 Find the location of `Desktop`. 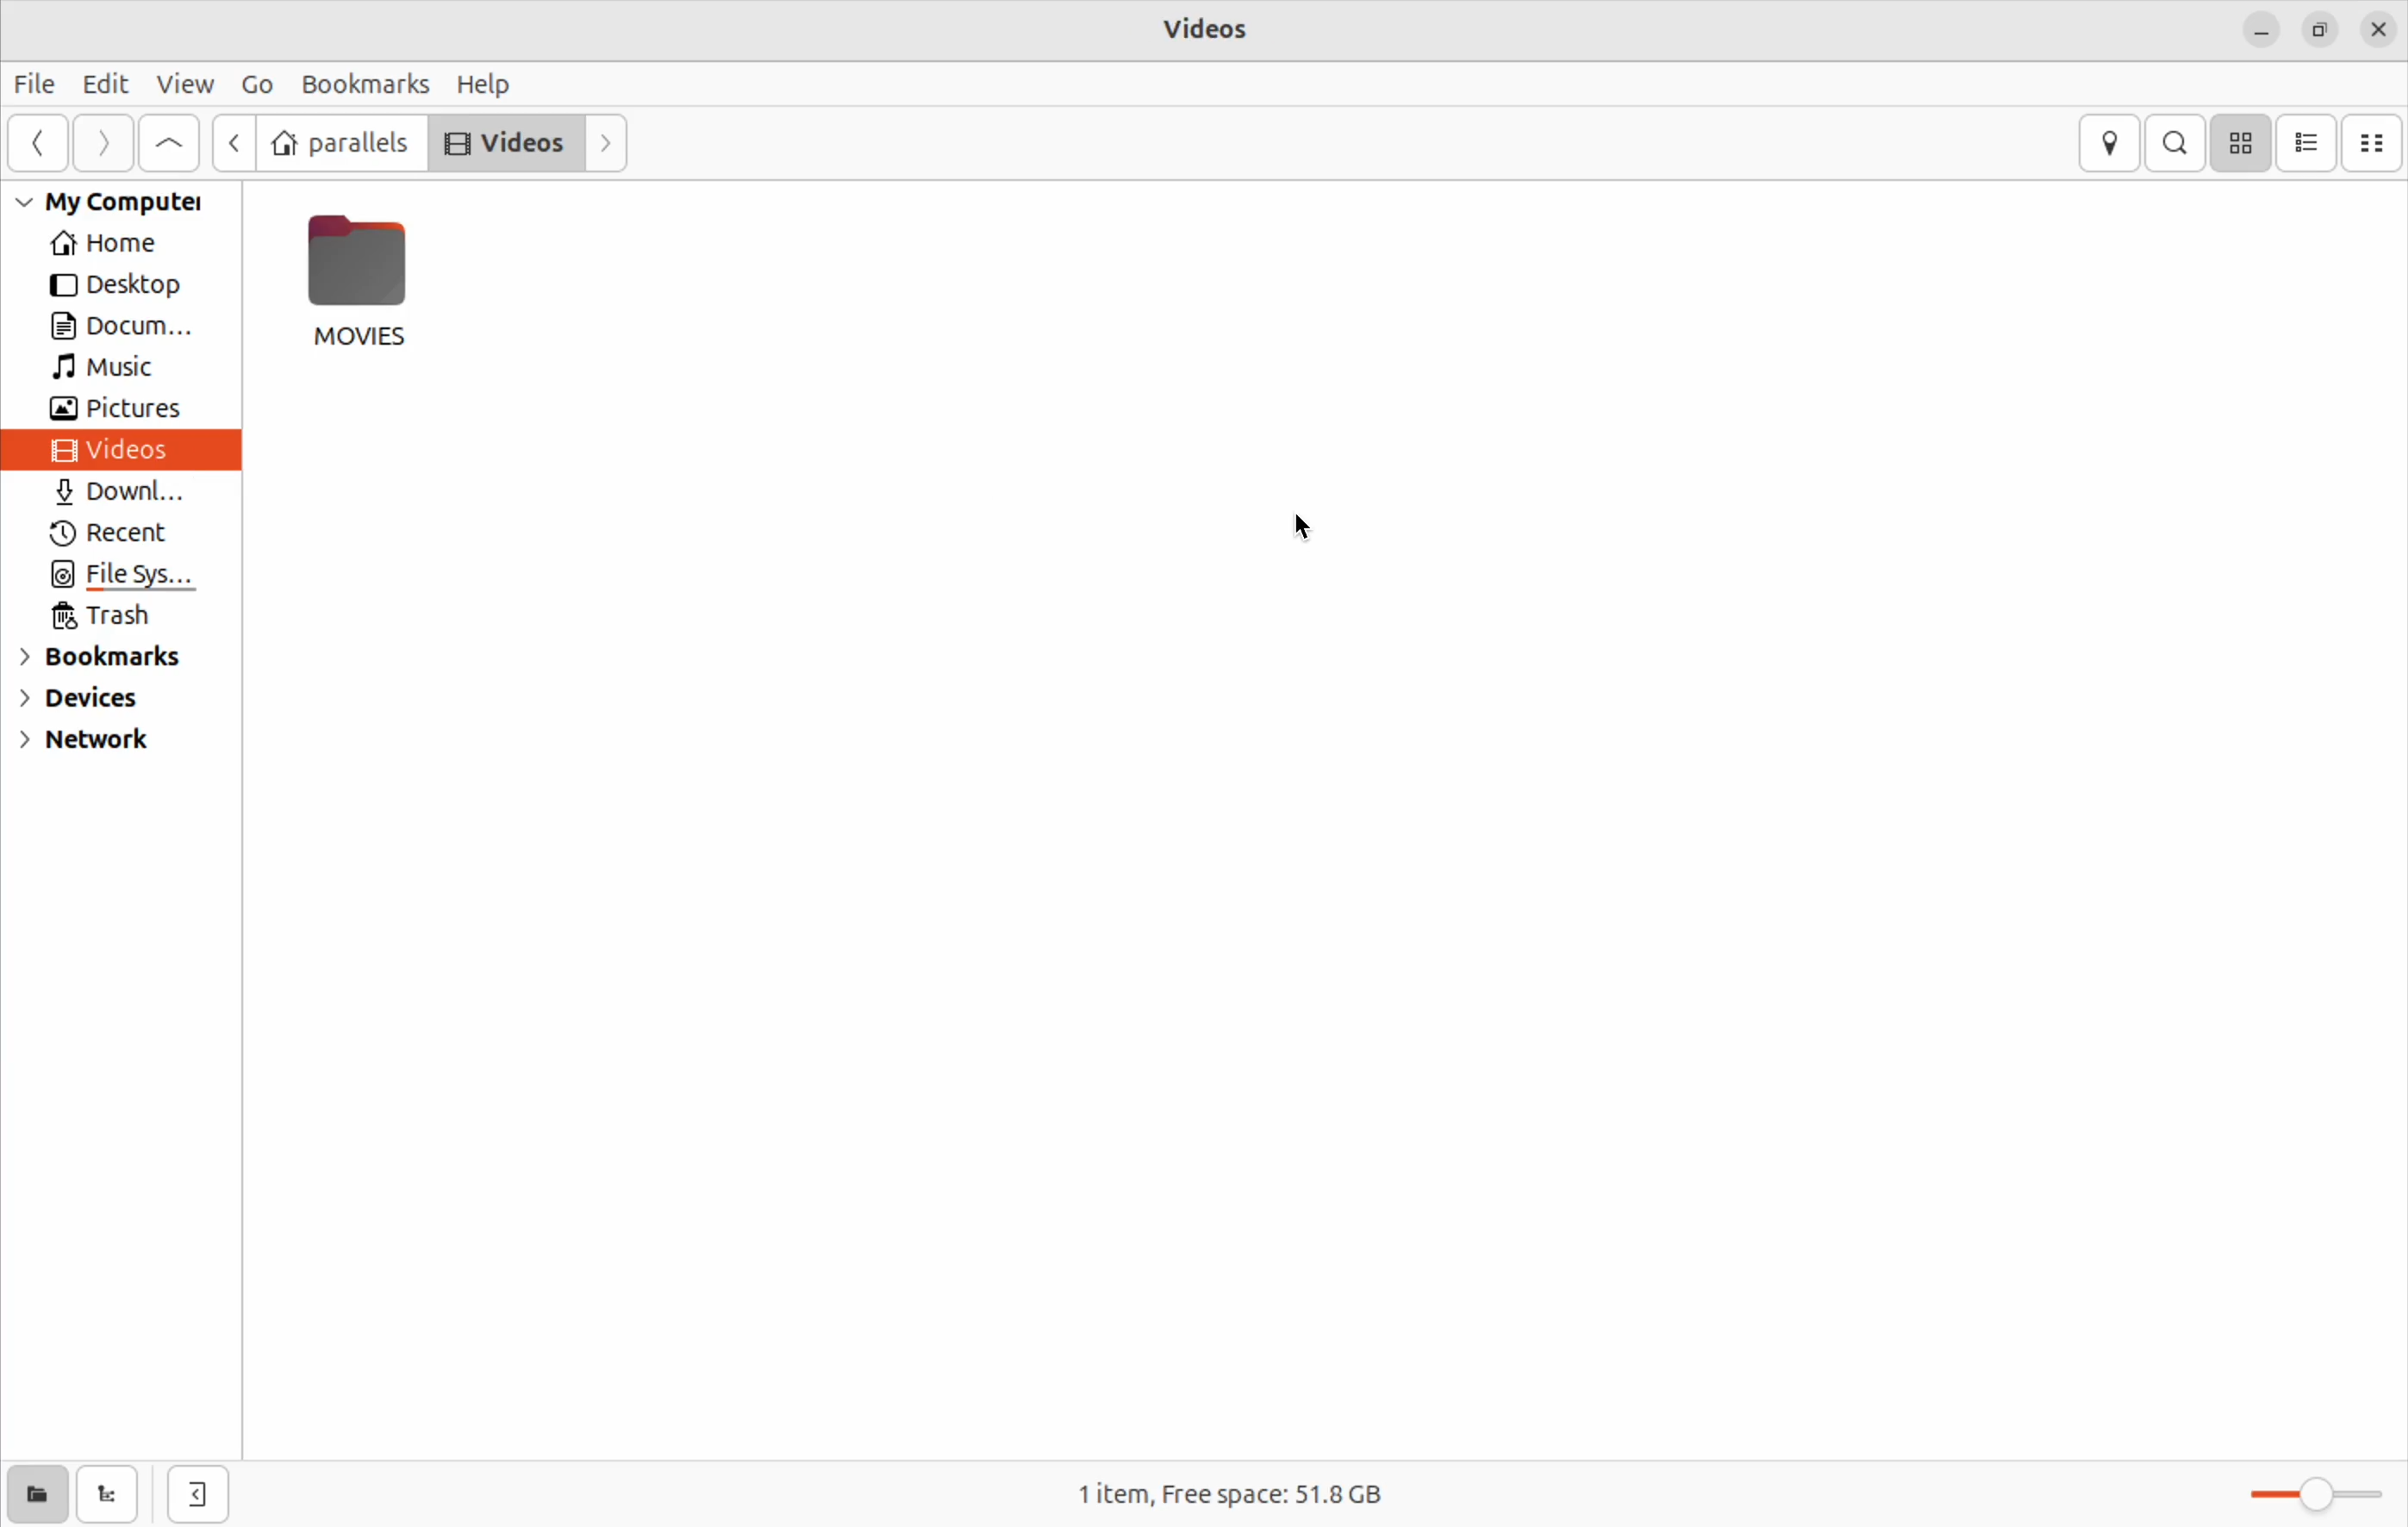

Desktop is located at coordinates (118, 287).